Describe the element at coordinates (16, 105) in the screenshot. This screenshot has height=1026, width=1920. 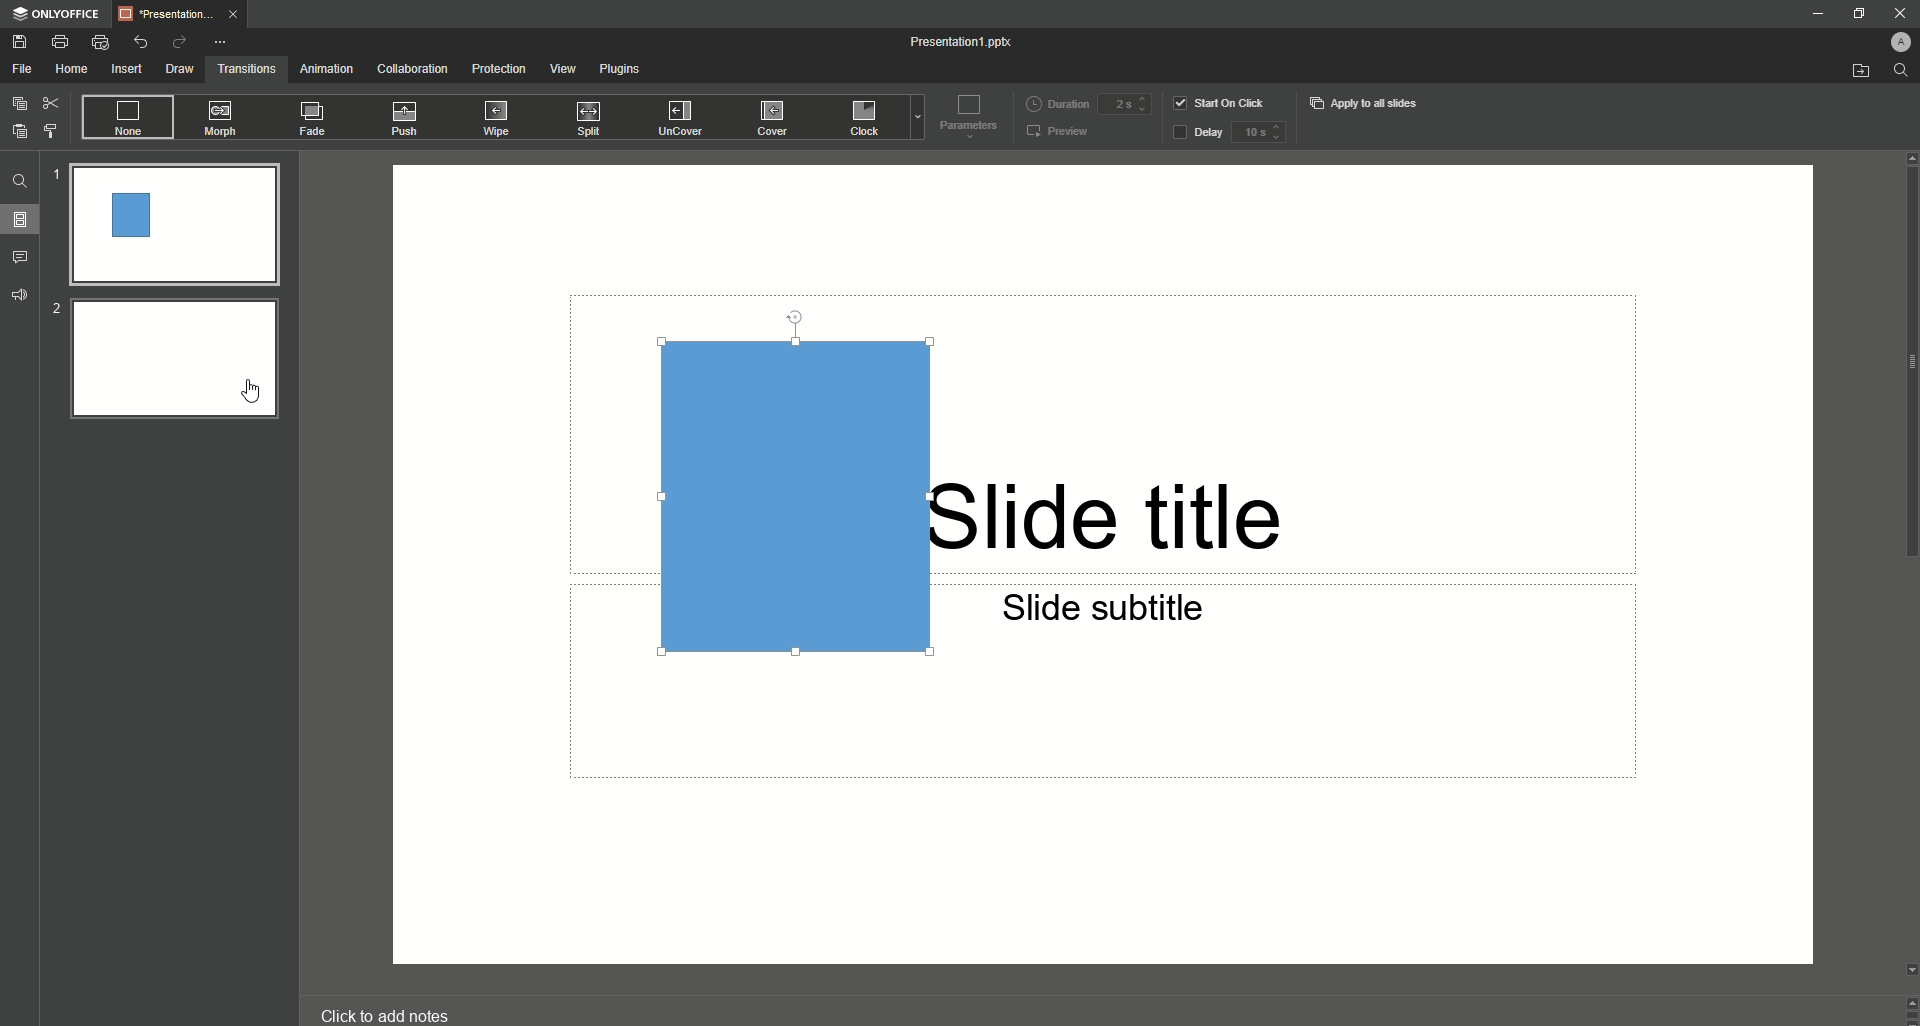
I see `Copy` at that location.